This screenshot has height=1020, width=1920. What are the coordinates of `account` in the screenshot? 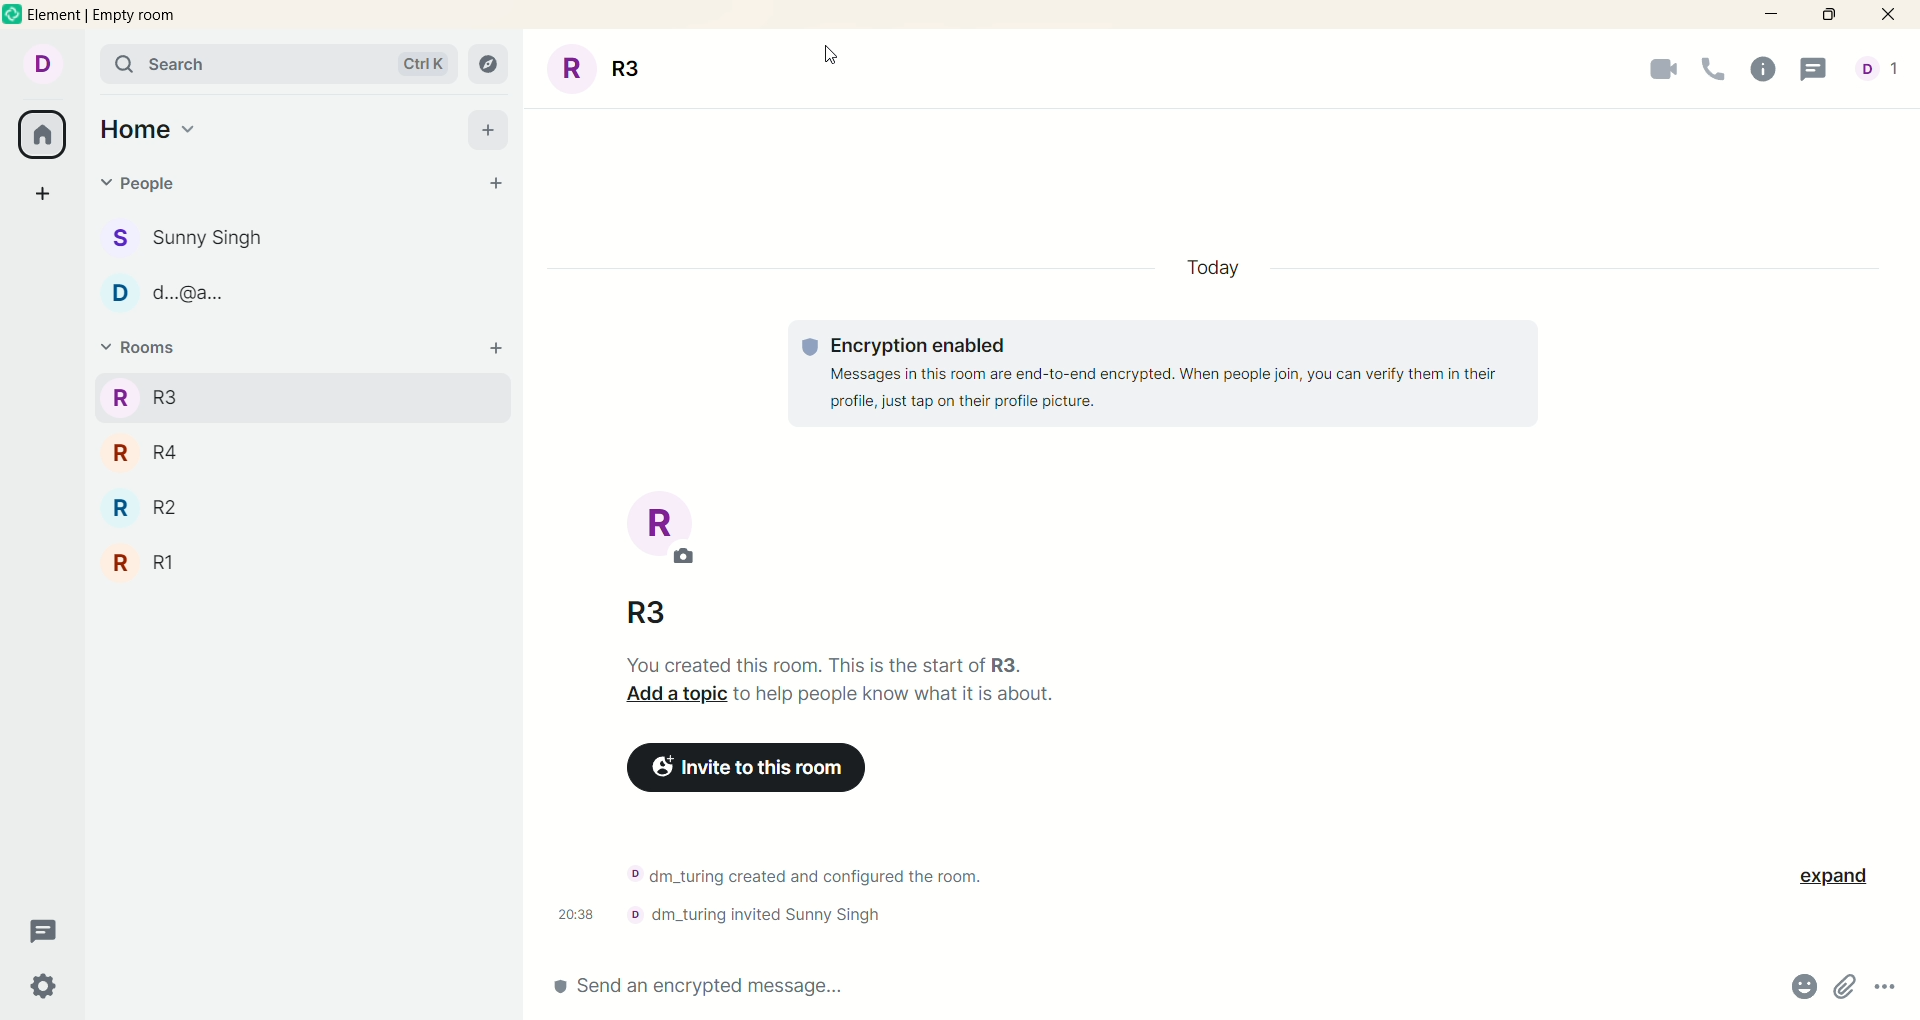 It's located at (39, 63).